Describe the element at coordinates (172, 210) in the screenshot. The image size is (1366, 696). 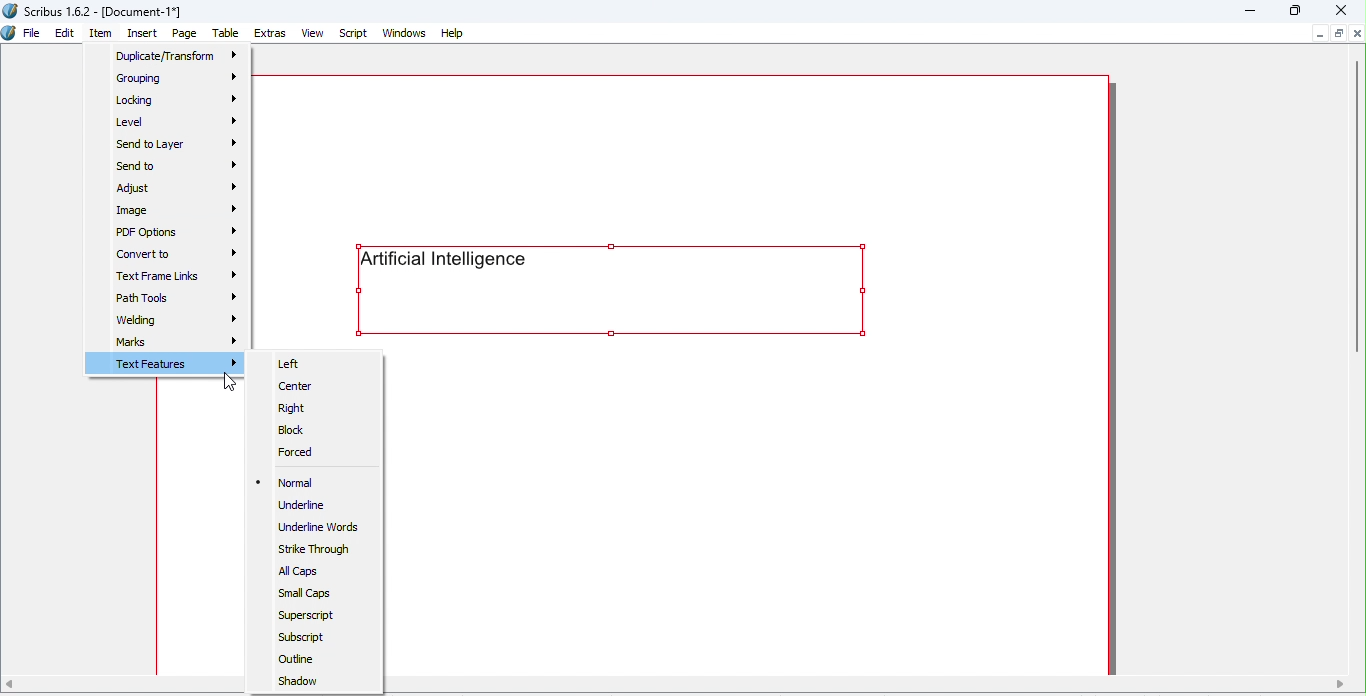
I see `Image` at that location.